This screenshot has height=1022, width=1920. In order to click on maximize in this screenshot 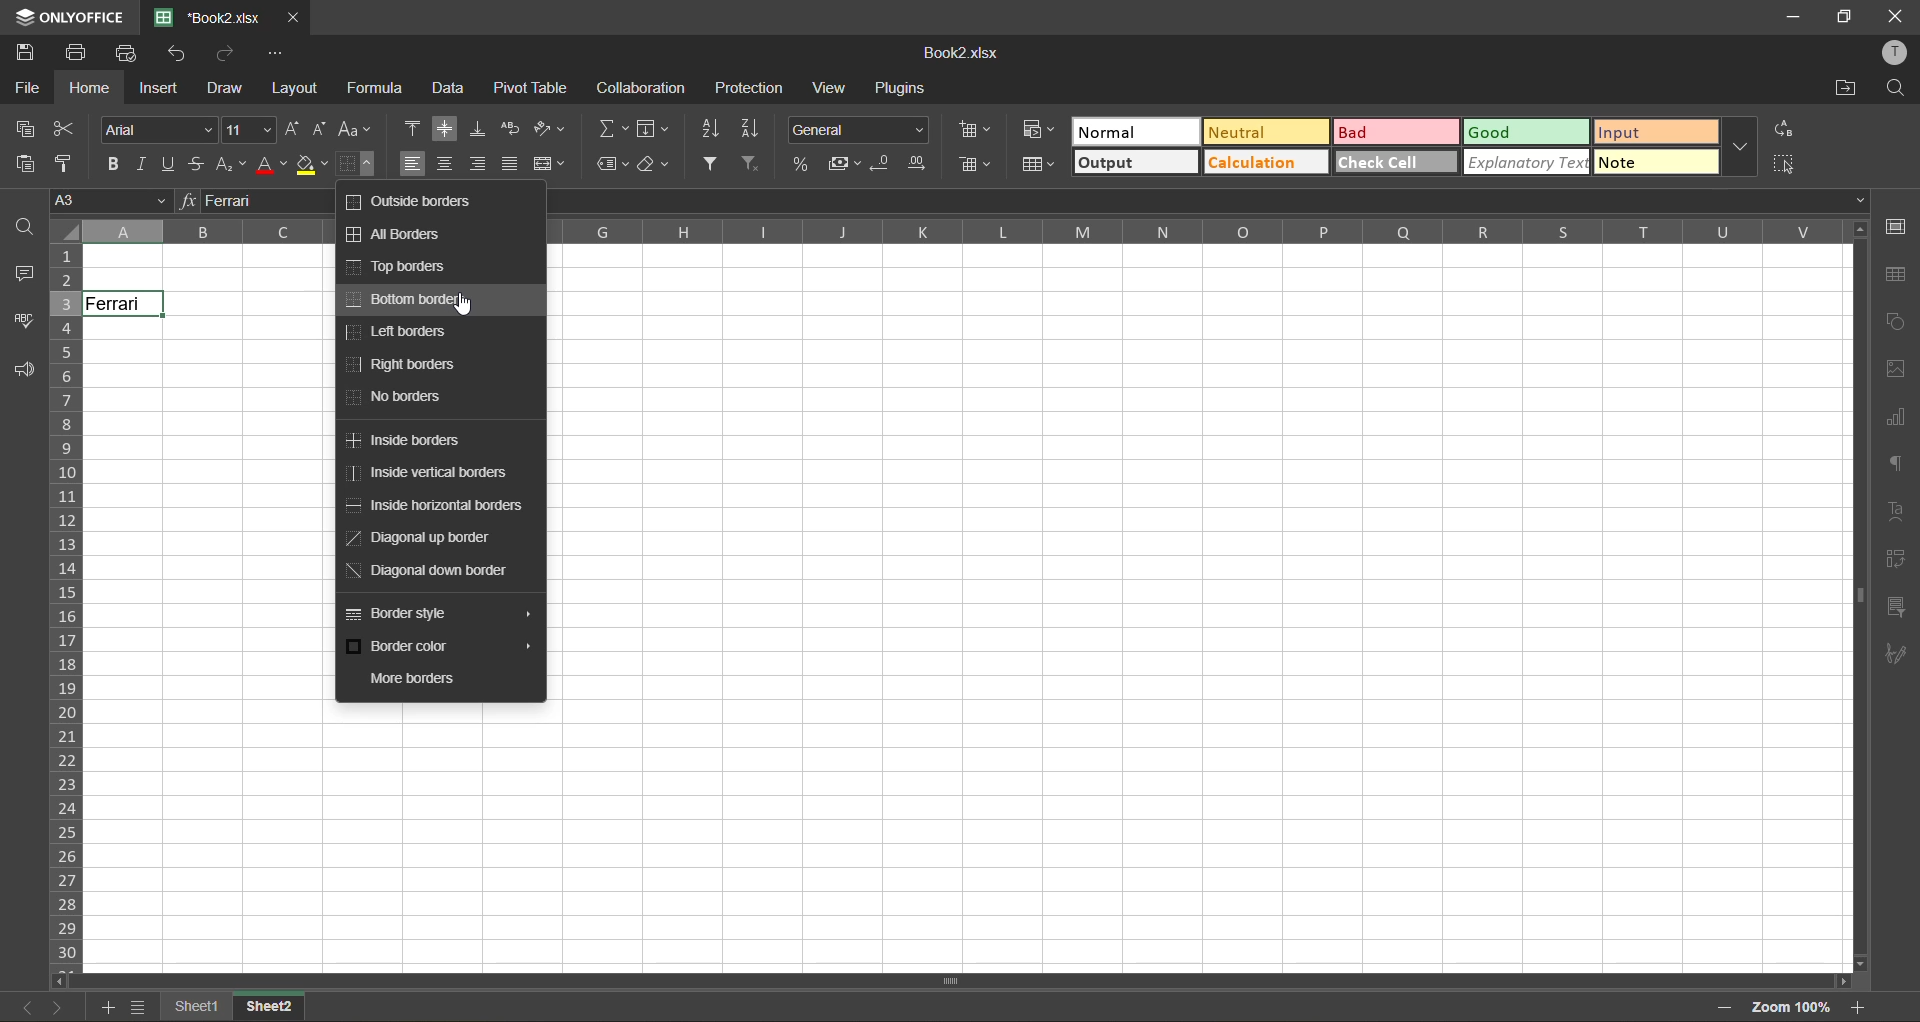, I will do `click(1839, 17)`.